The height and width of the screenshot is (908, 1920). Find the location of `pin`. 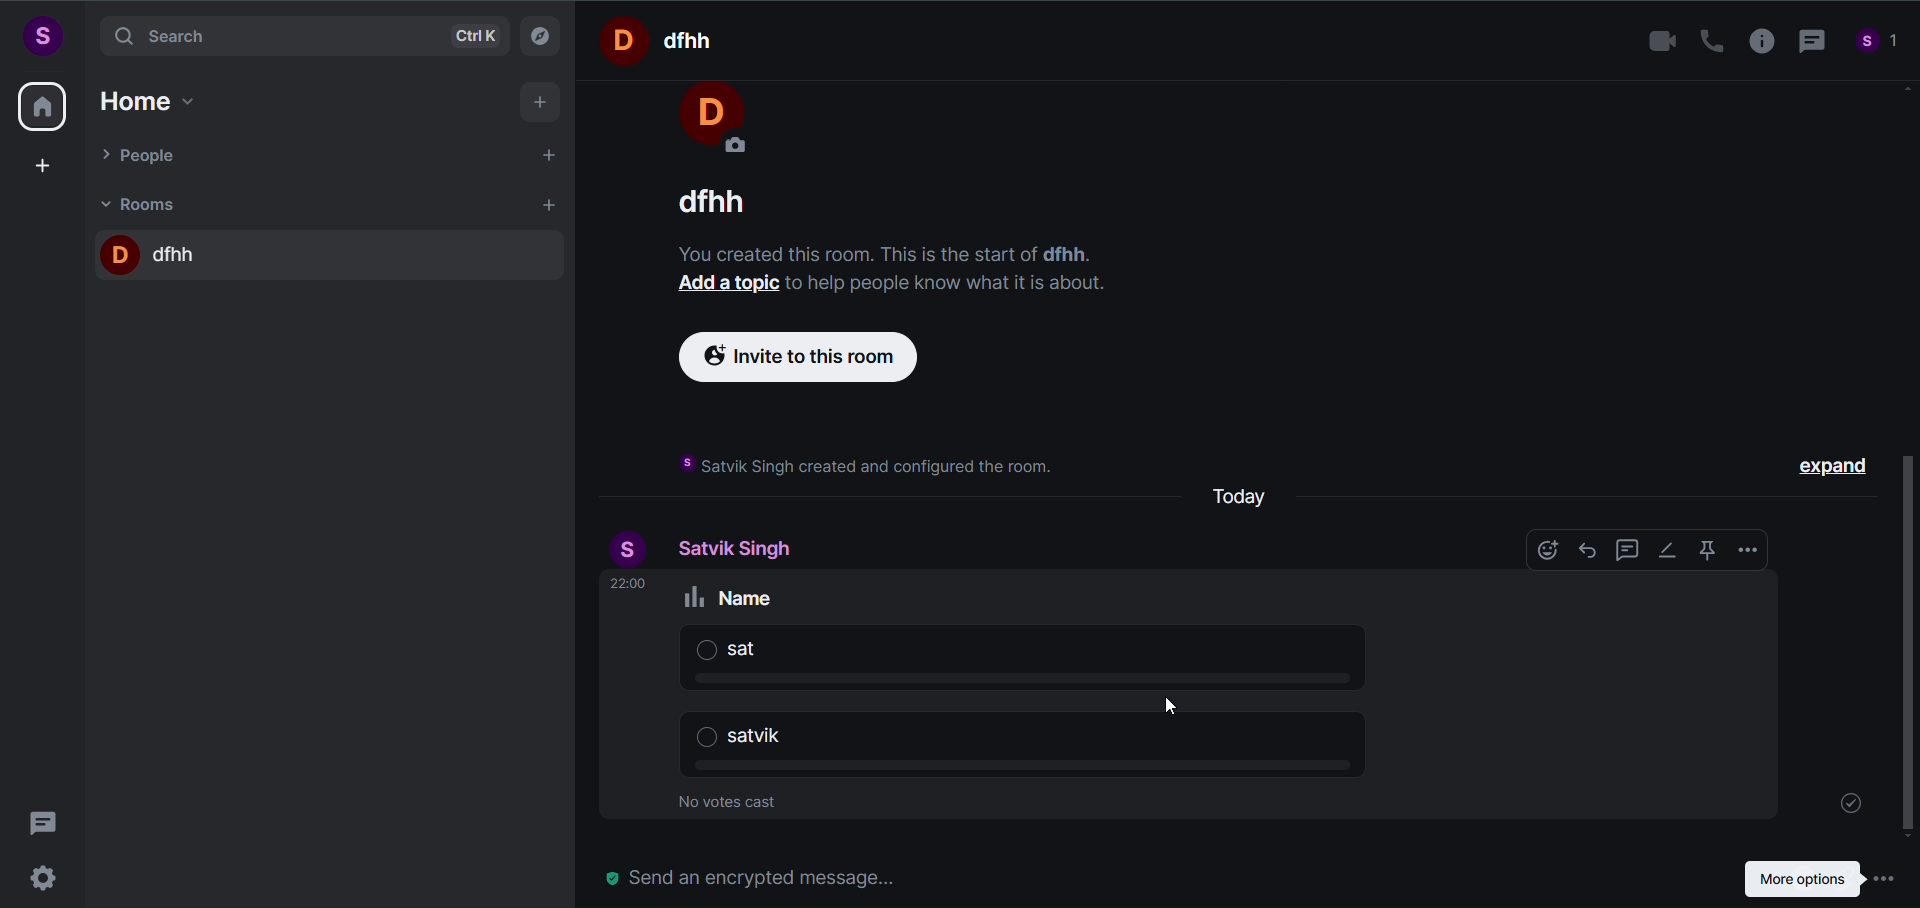

pin is located at coordinates (1703, 550).